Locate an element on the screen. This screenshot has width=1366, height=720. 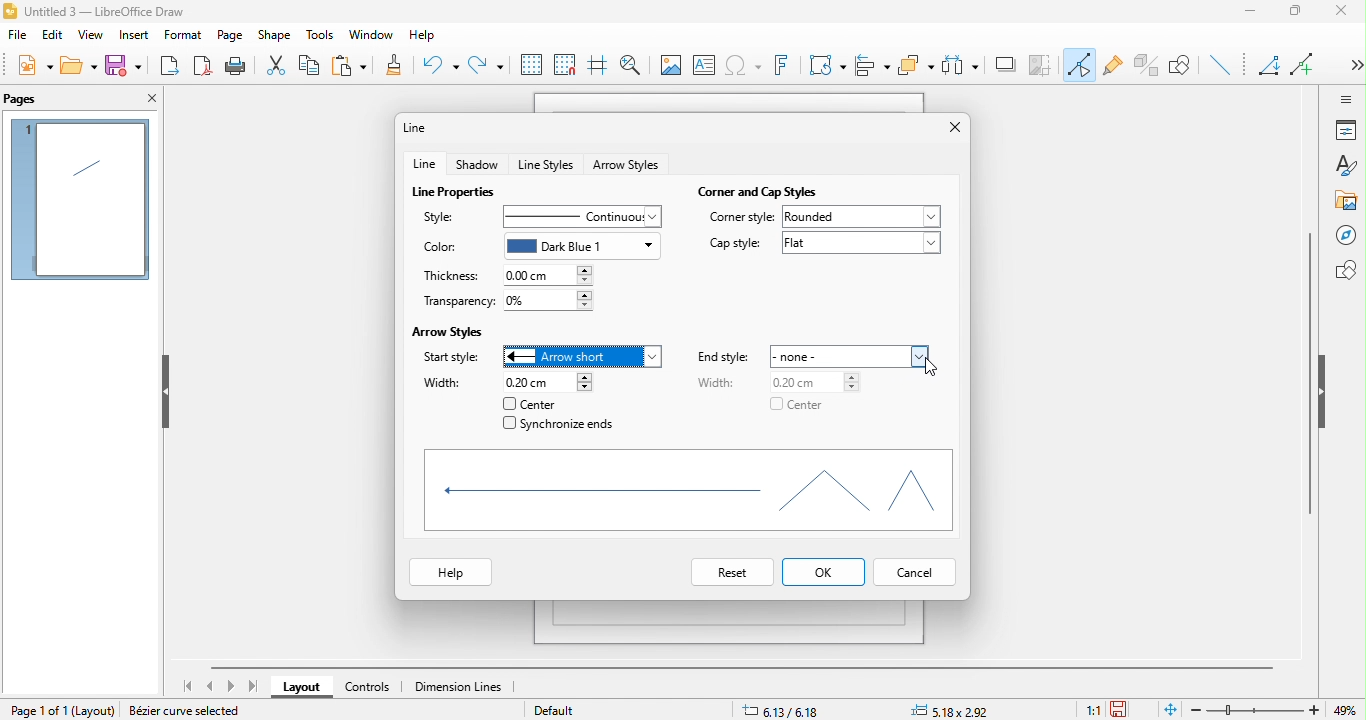
1:1 is located at coordinates (1092, 710).